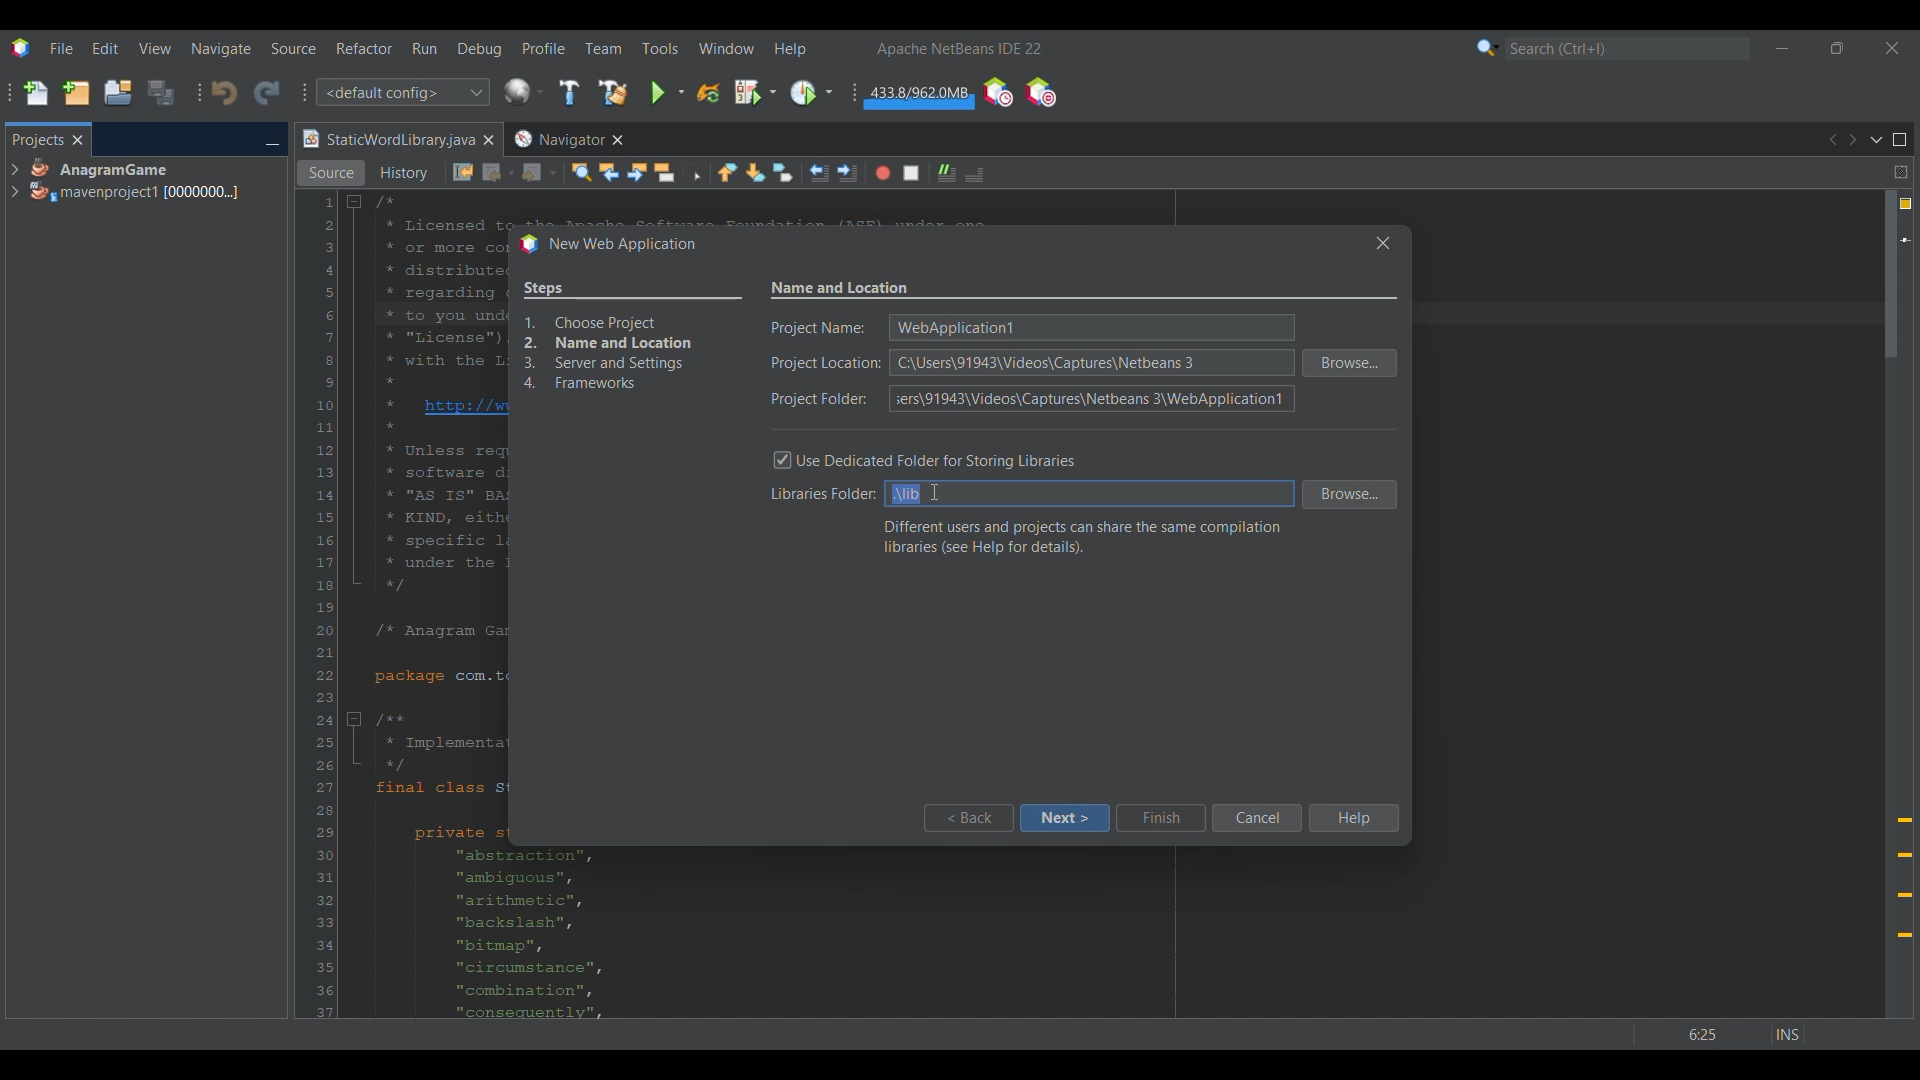 This screenshot has height=1080, width=1920. Describe the element at coordinates (105, 49) in the screenshot. I see `Edit menu` at that location.